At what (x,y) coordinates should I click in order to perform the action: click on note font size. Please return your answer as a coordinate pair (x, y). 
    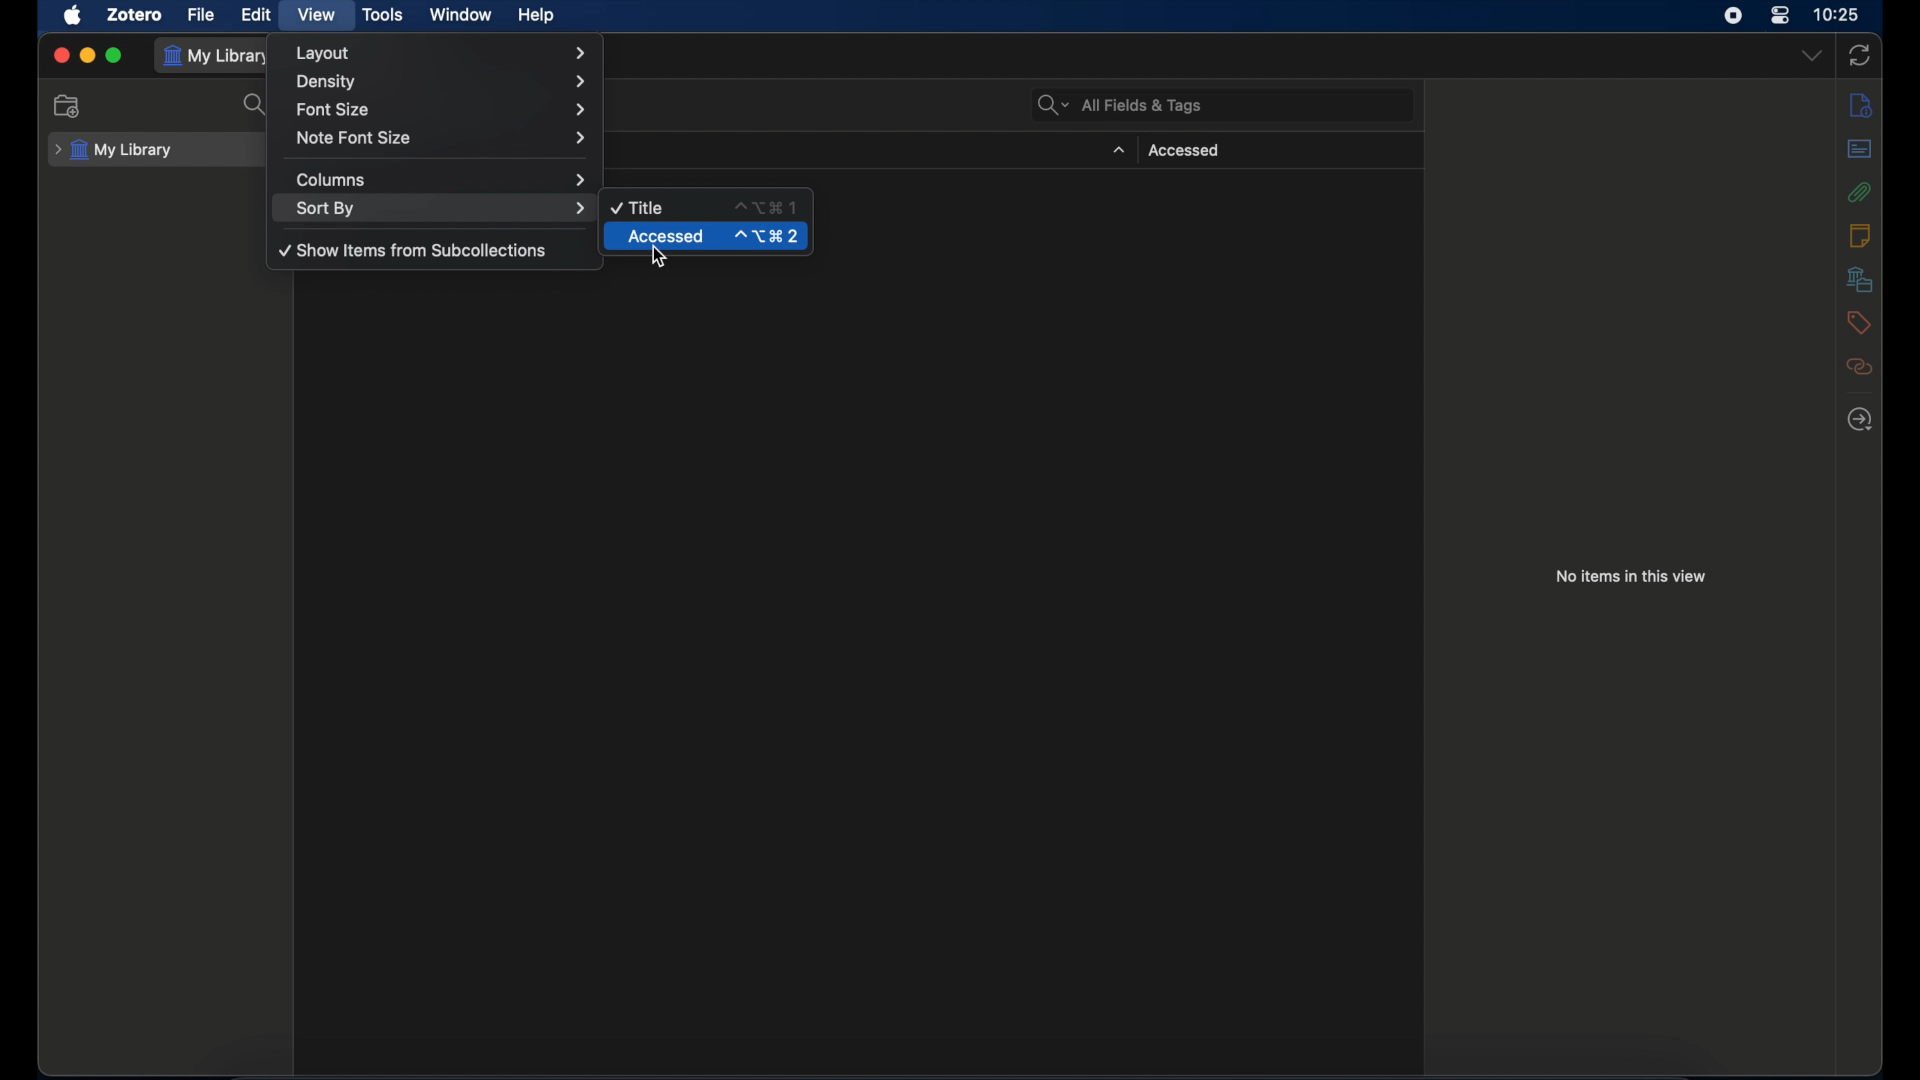
    Looking at the image, I should click on (442, 138).